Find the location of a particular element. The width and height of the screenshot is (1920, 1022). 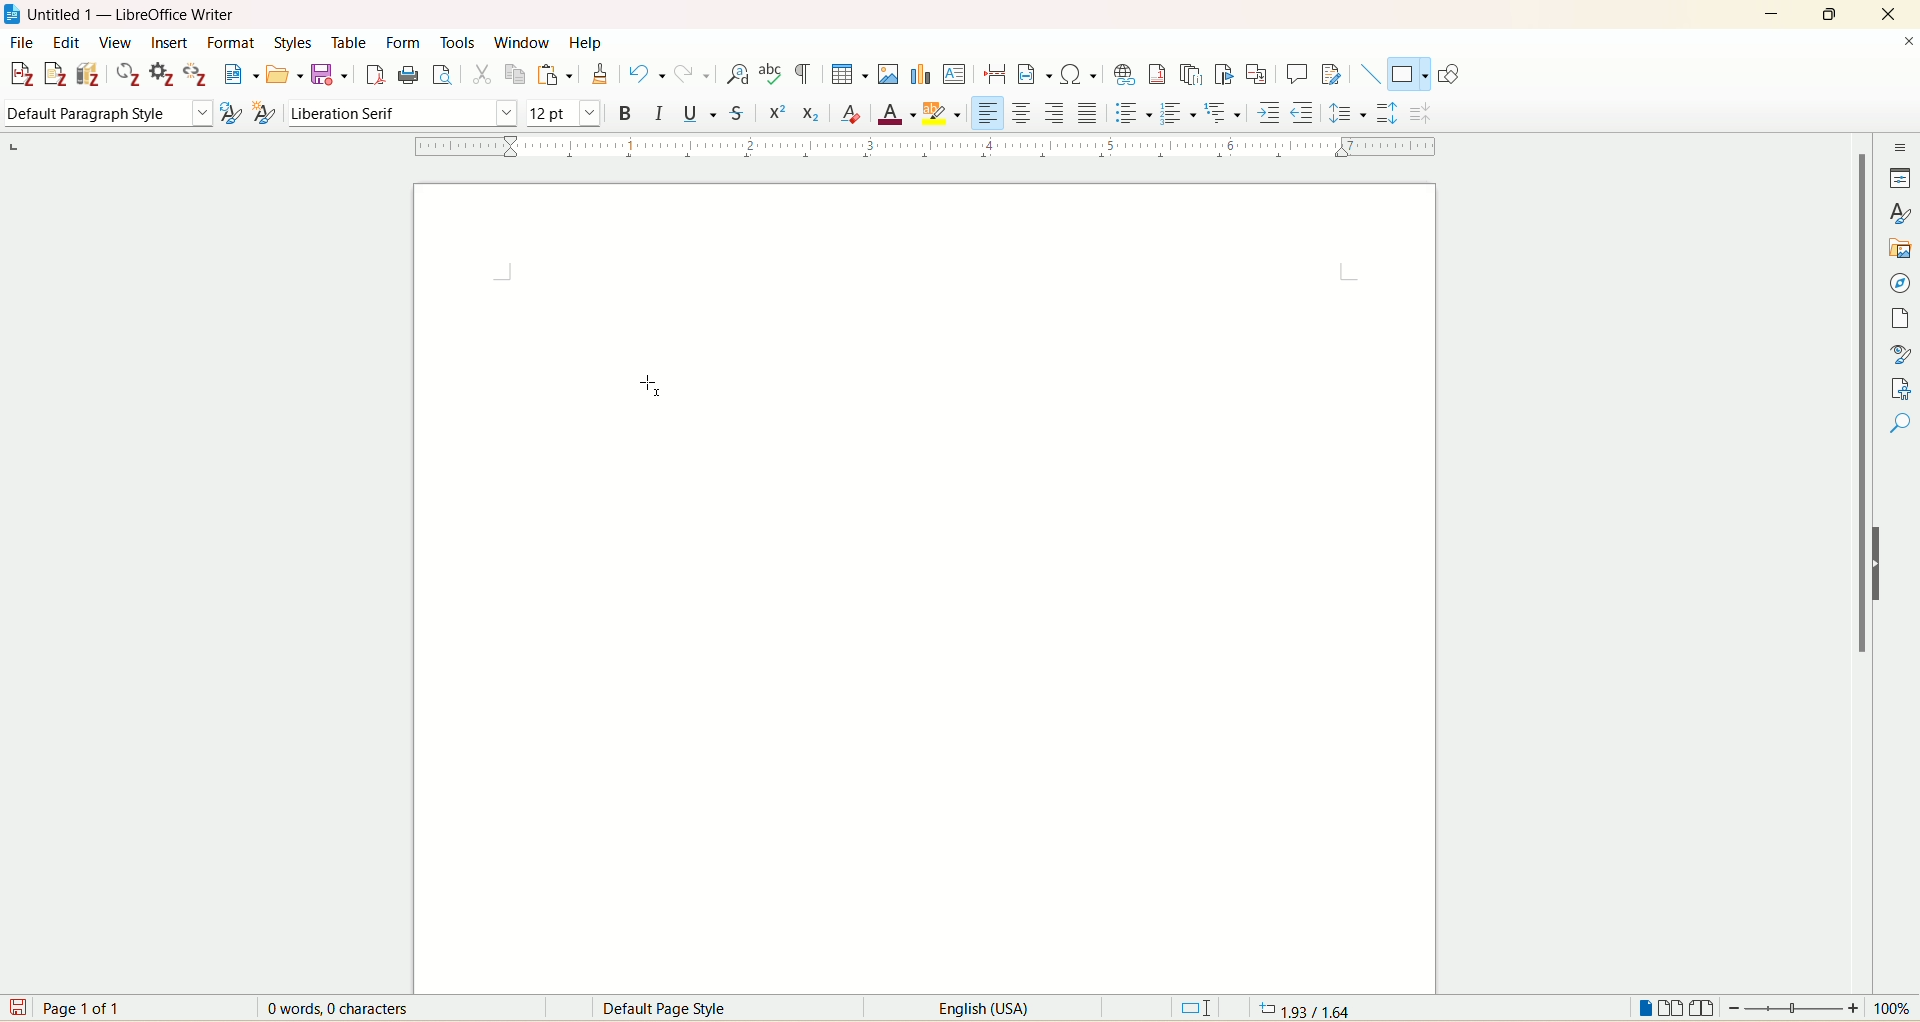

insert text box is located at coordinates (955, 73).